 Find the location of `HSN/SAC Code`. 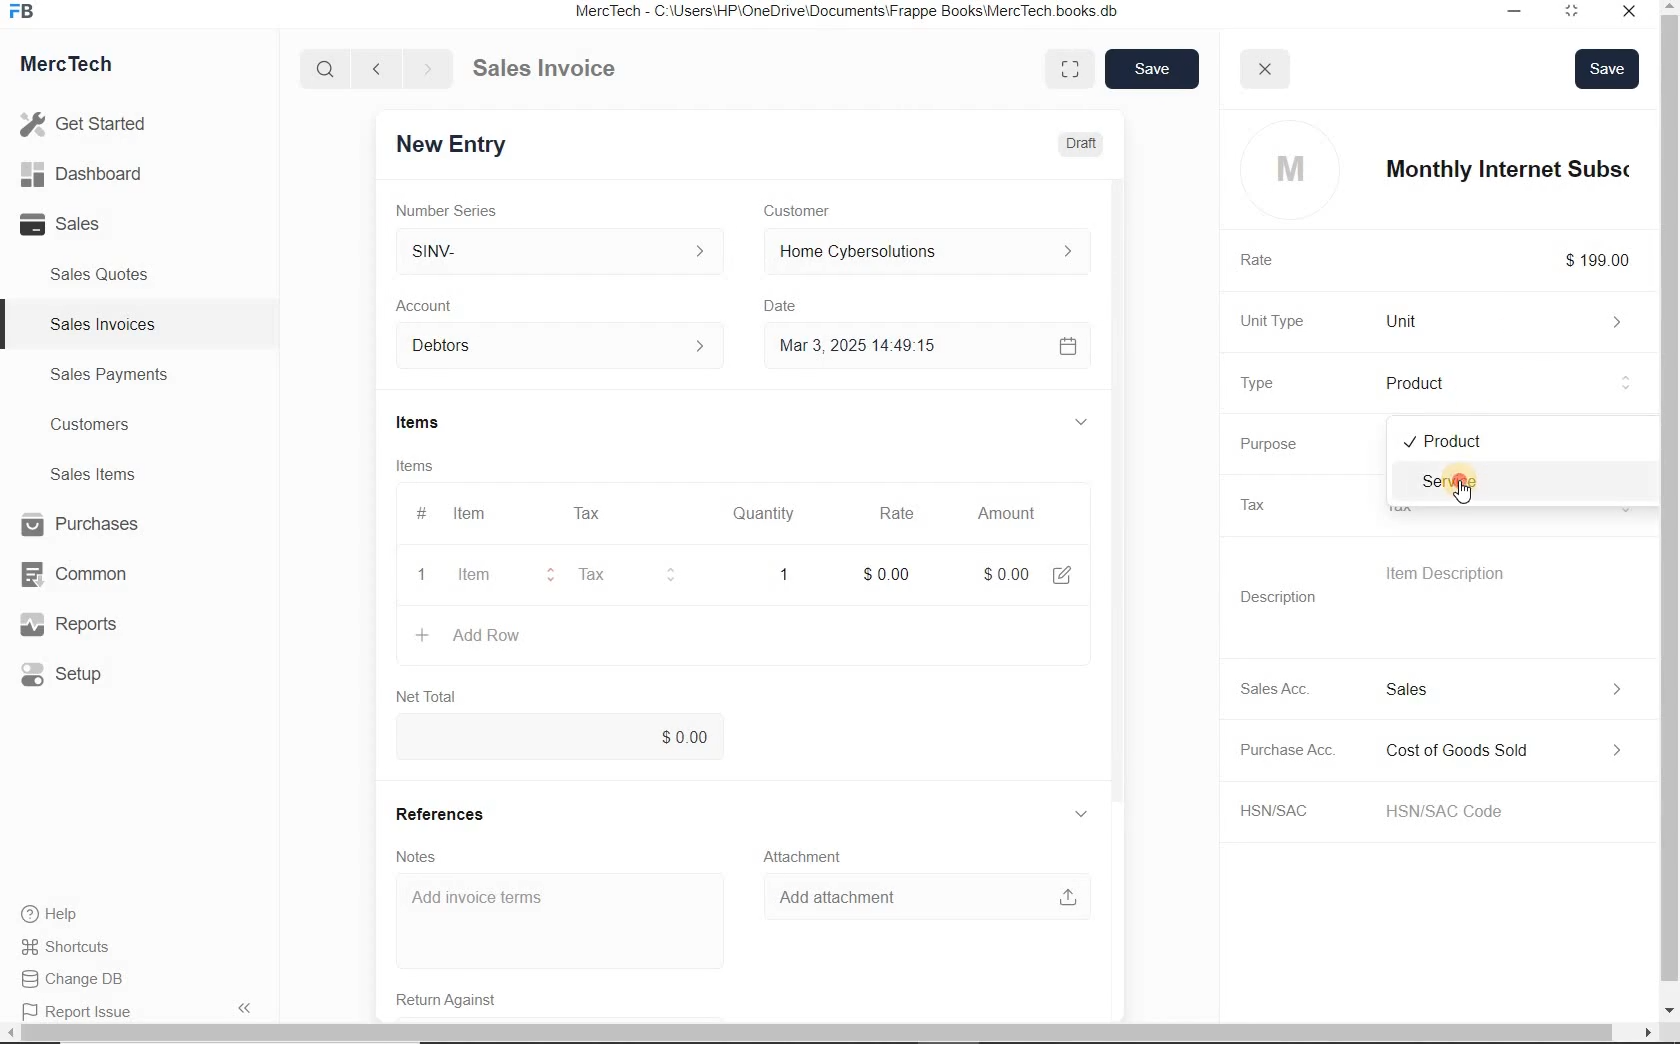

HSN/SAC Code is located at coordinates (1474, 810).